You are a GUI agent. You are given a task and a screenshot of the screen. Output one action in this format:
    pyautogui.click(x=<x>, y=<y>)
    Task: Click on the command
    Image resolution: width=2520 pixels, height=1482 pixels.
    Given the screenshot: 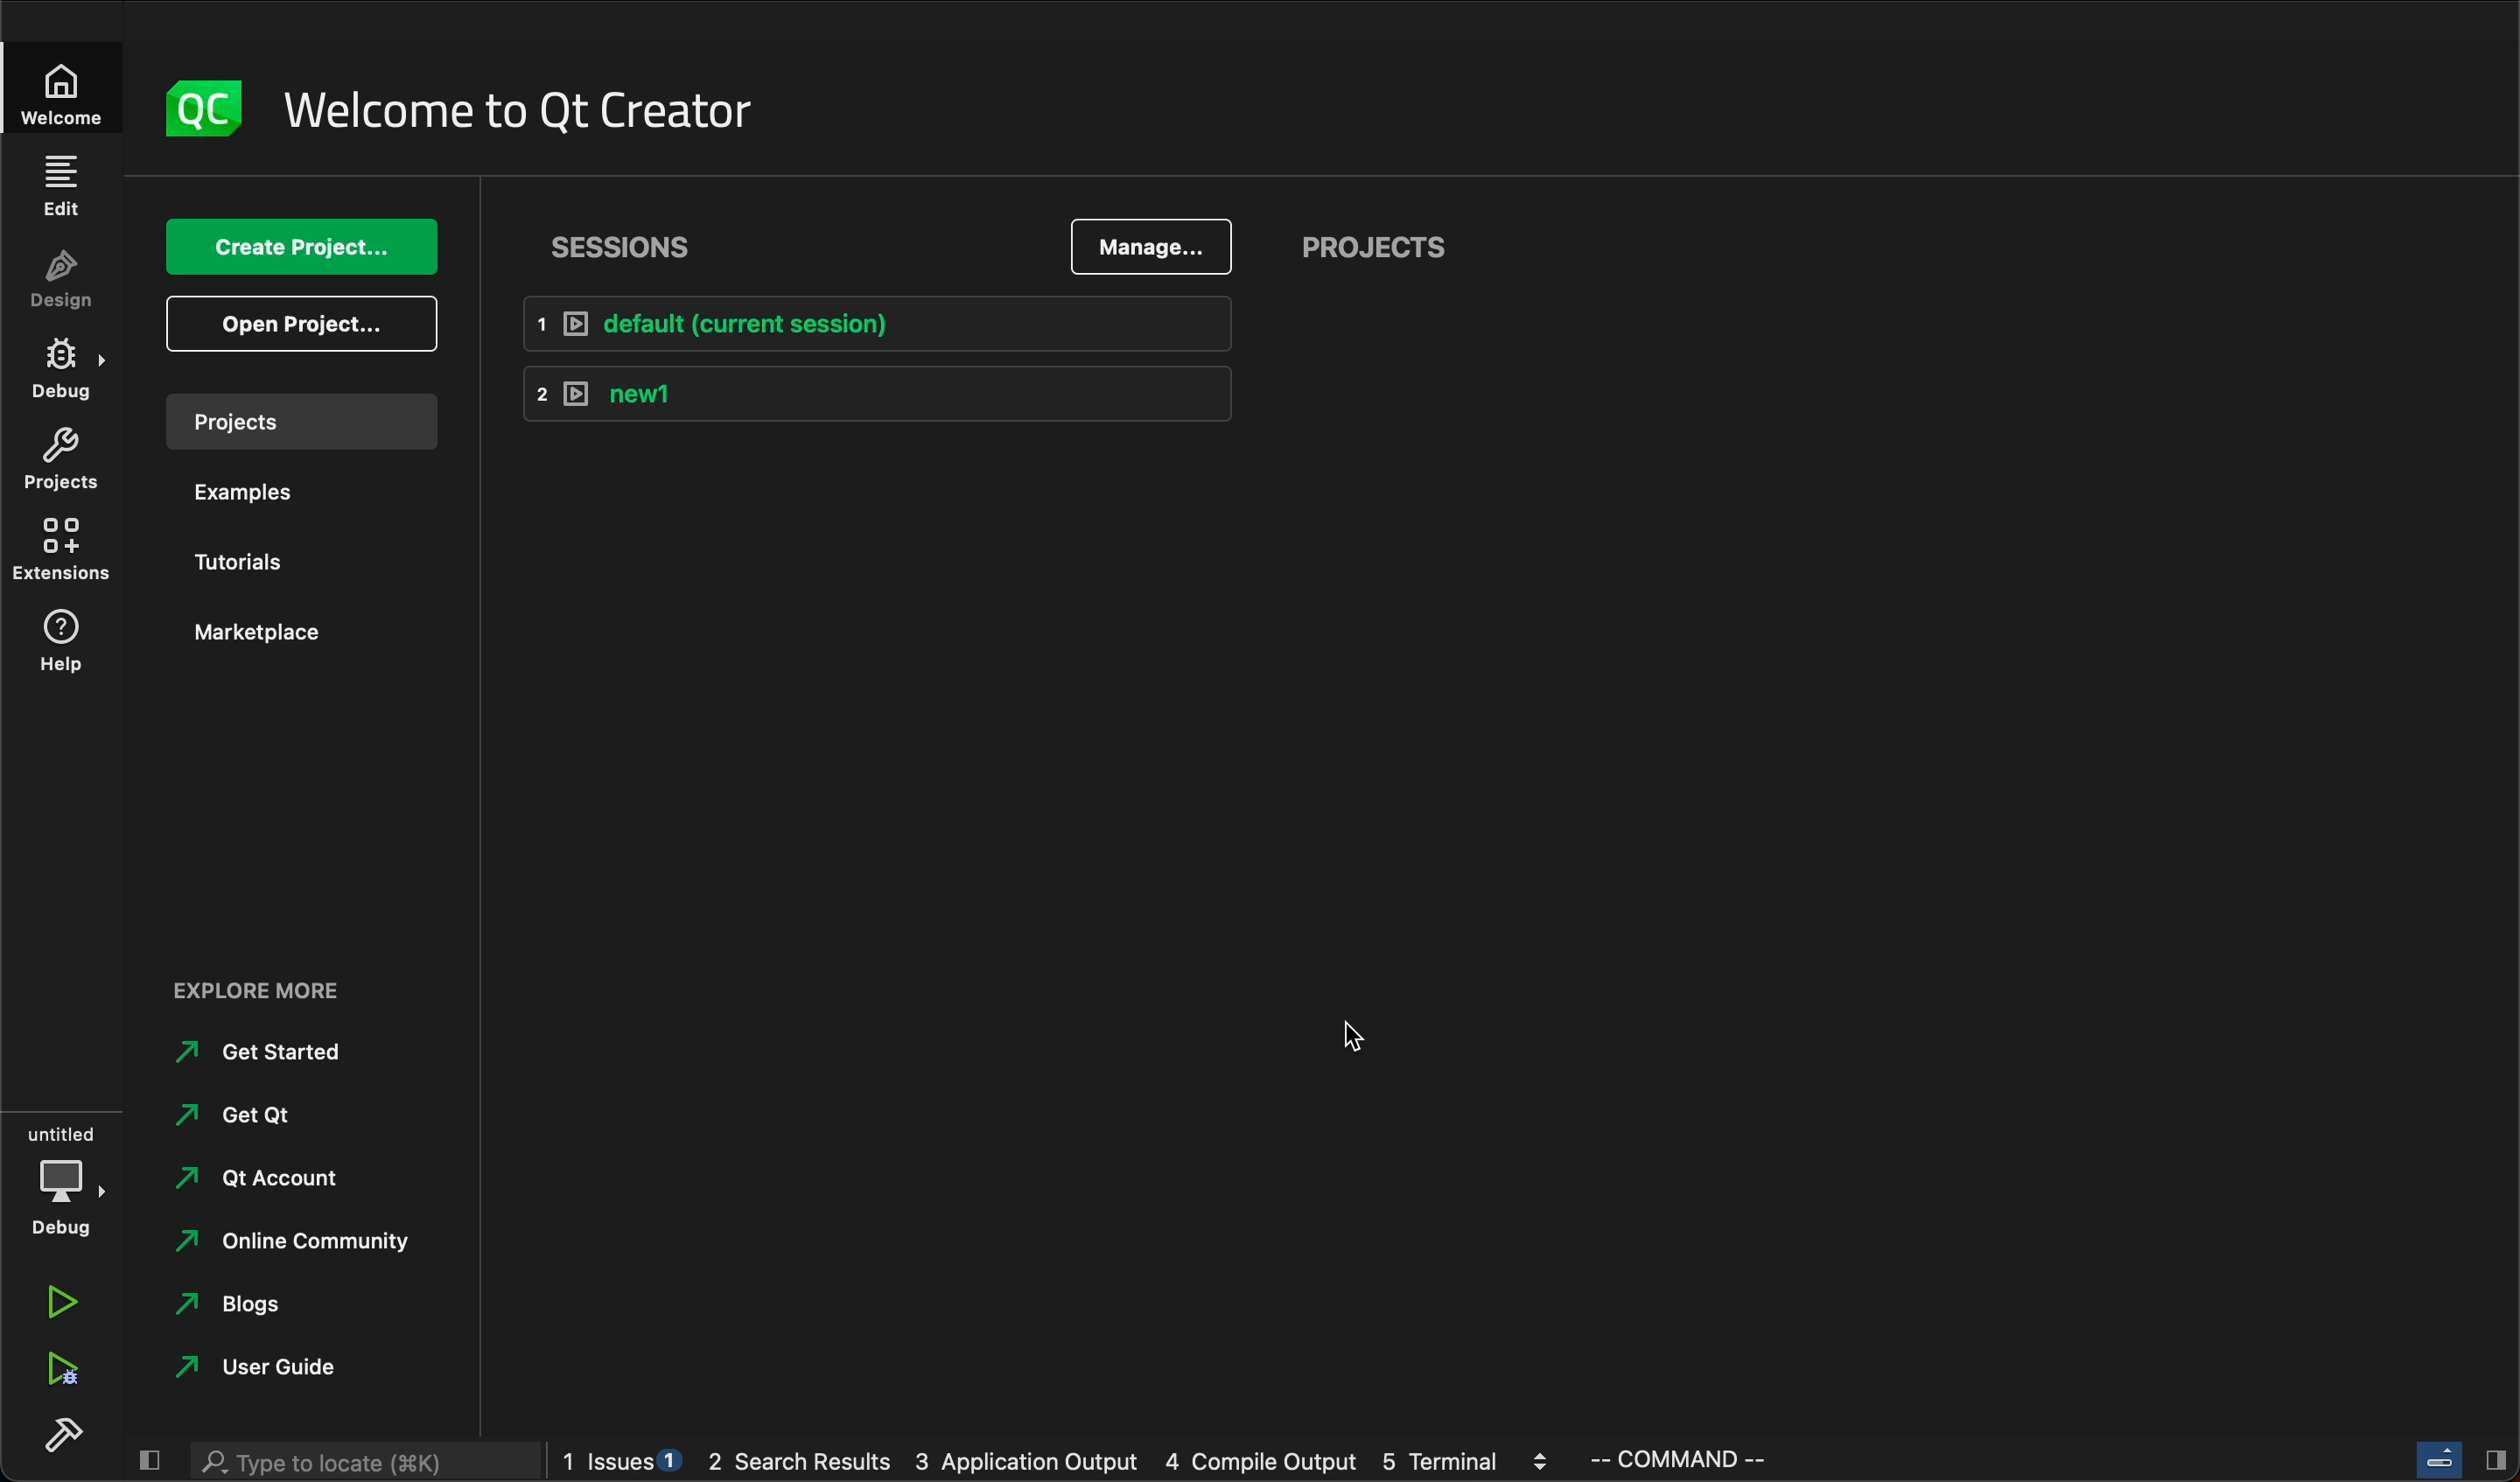 What is the action you would take?
    pyautogui.click(x=1677, y=1458)
    